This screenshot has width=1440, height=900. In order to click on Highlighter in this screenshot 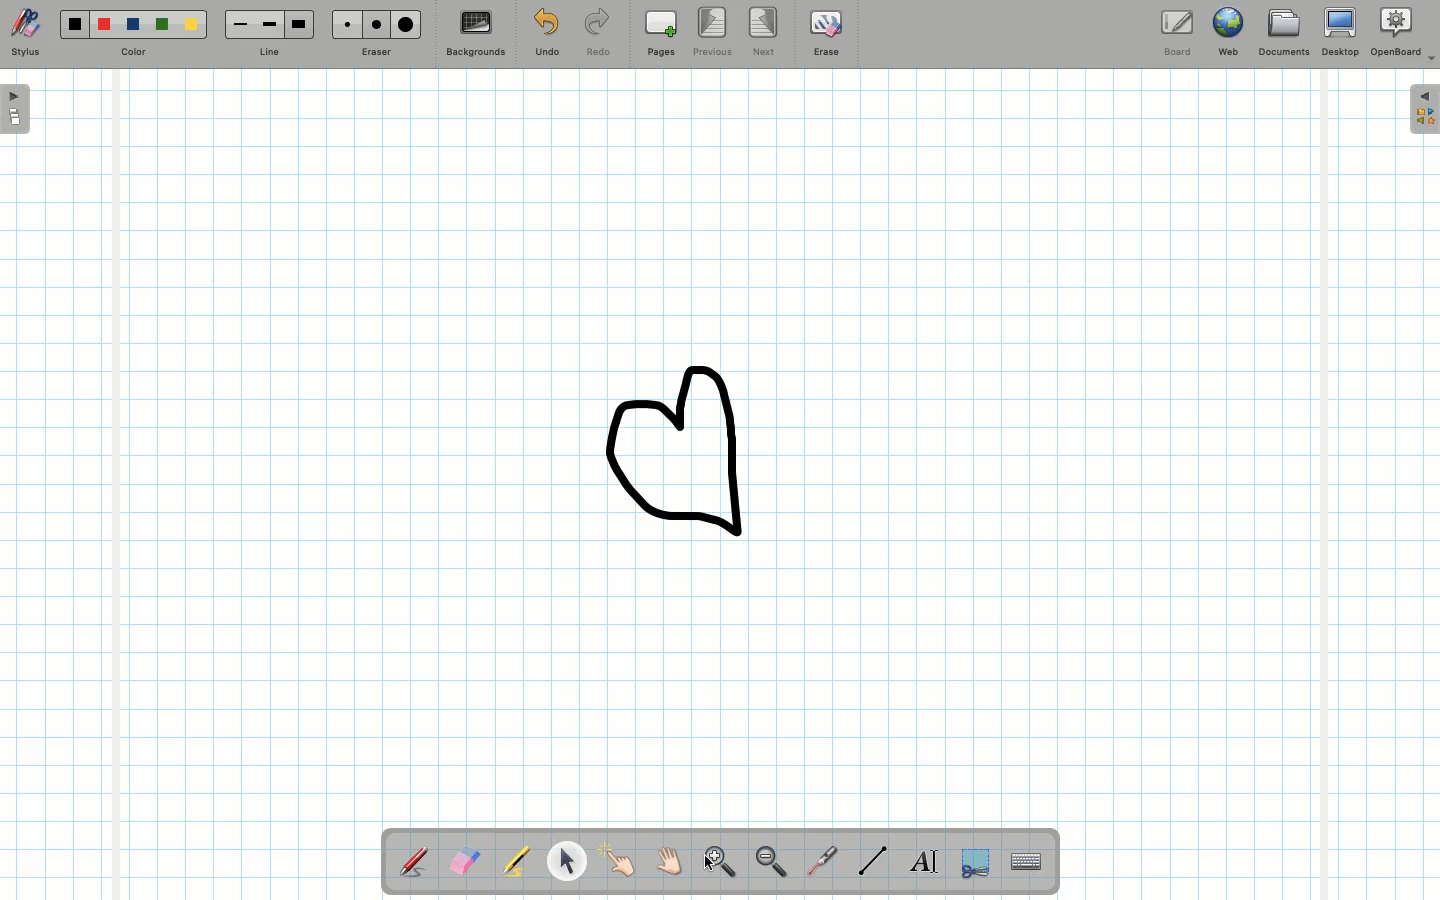, I will do `click(516, 863)`.